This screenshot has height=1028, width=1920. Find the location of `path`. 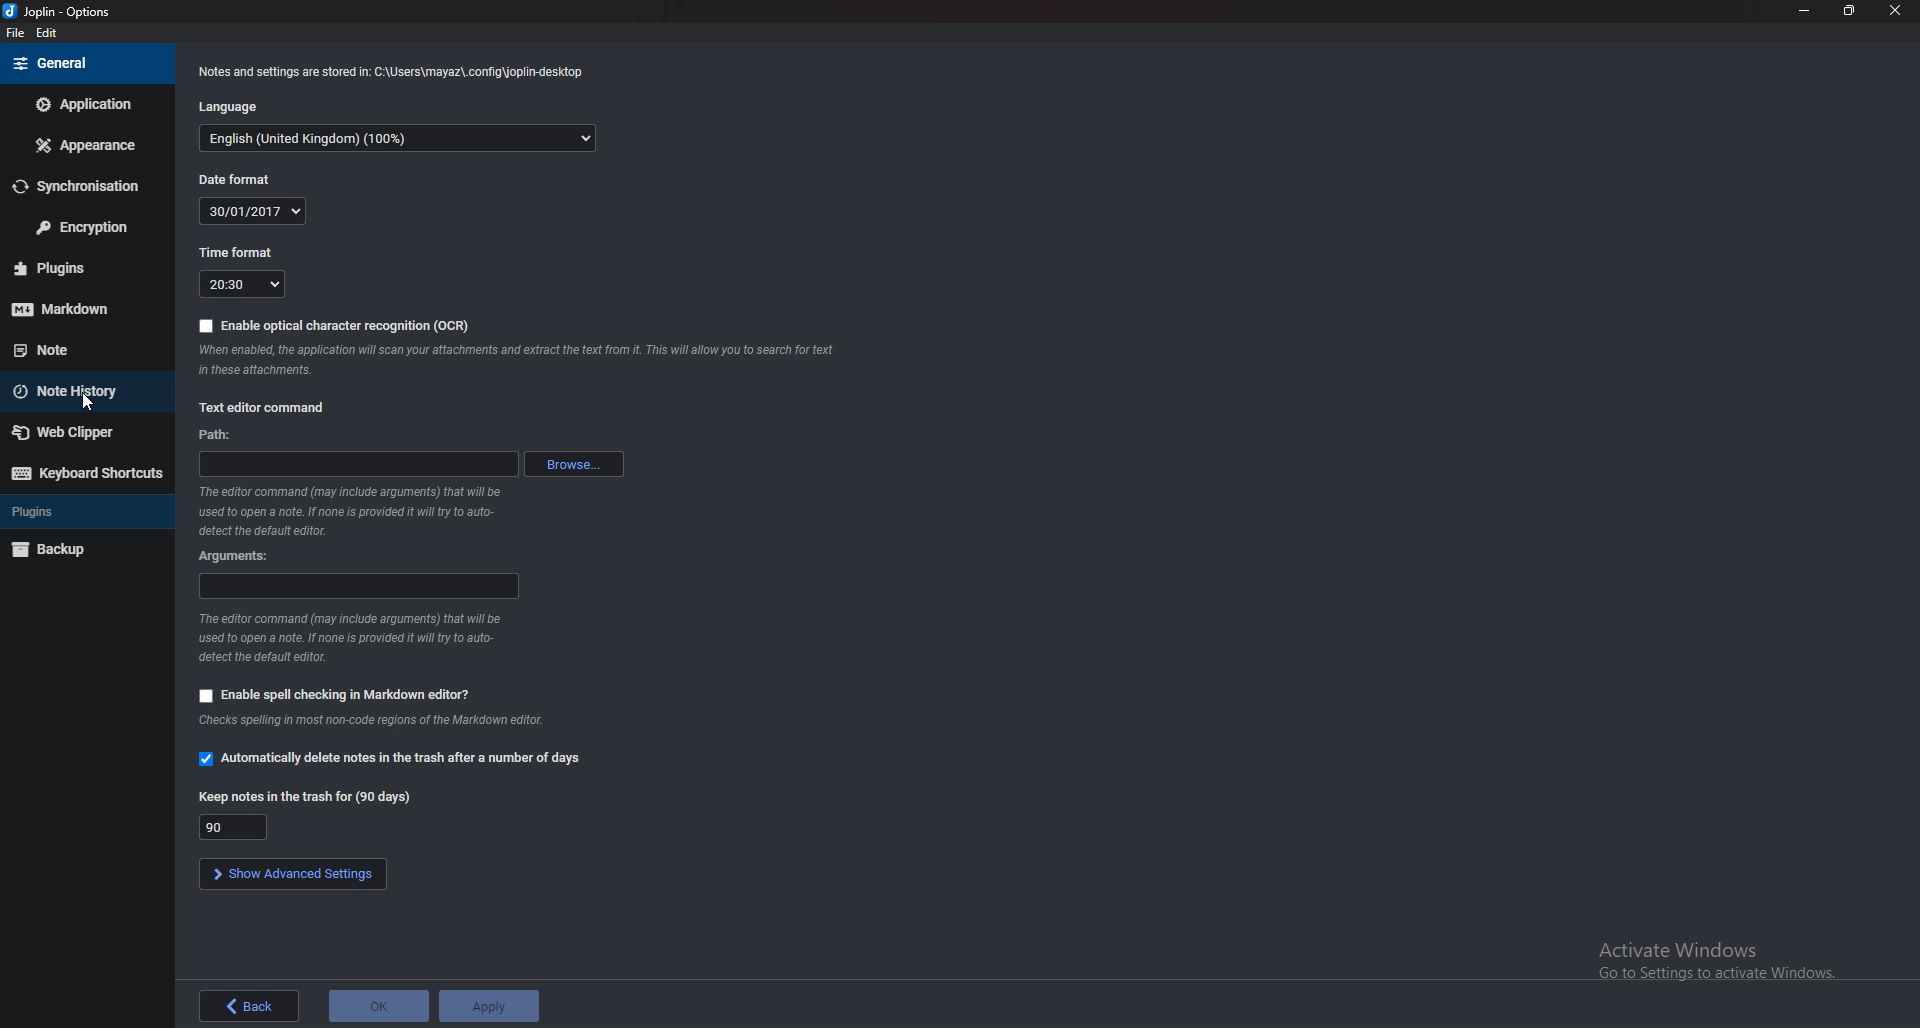

path is located at coordinates (357, 466).